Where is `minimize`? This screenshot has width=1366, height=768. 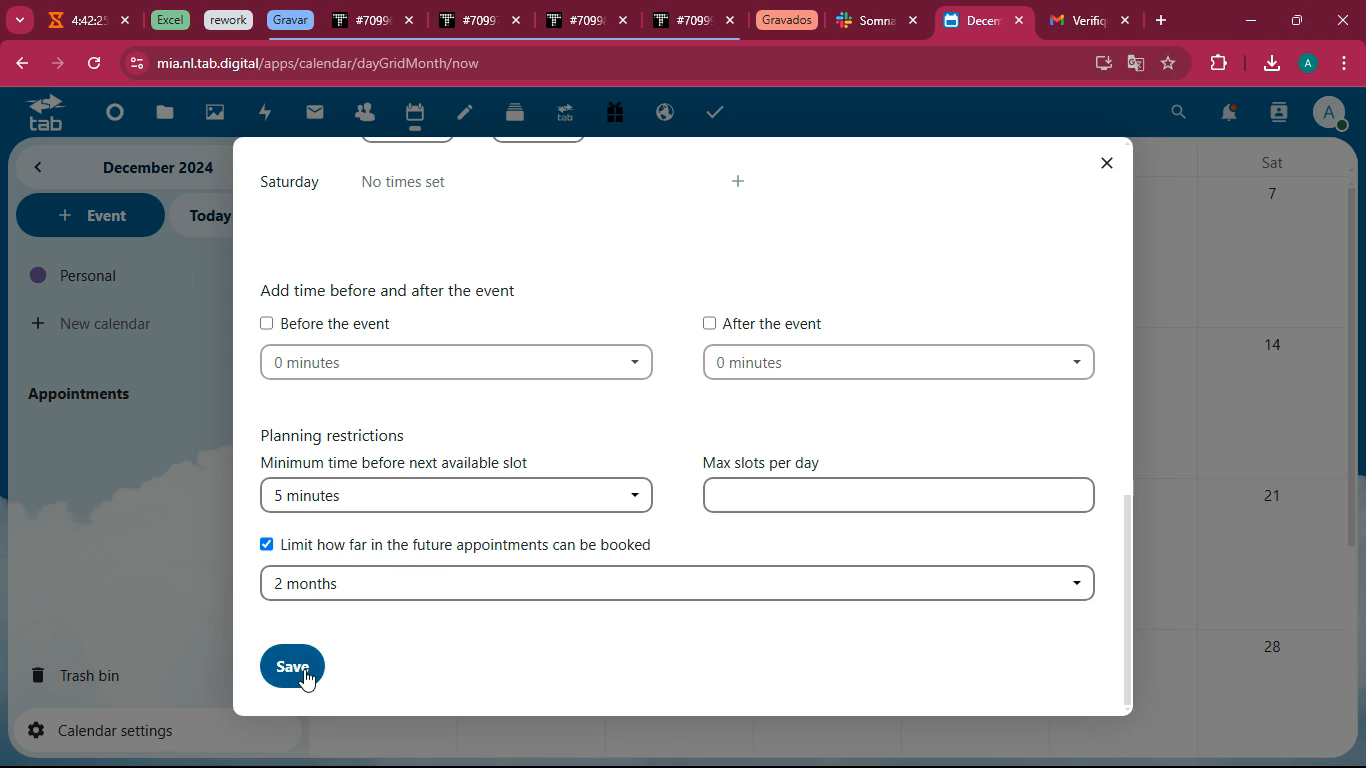
minimize is located at coordinates (1250, 22).